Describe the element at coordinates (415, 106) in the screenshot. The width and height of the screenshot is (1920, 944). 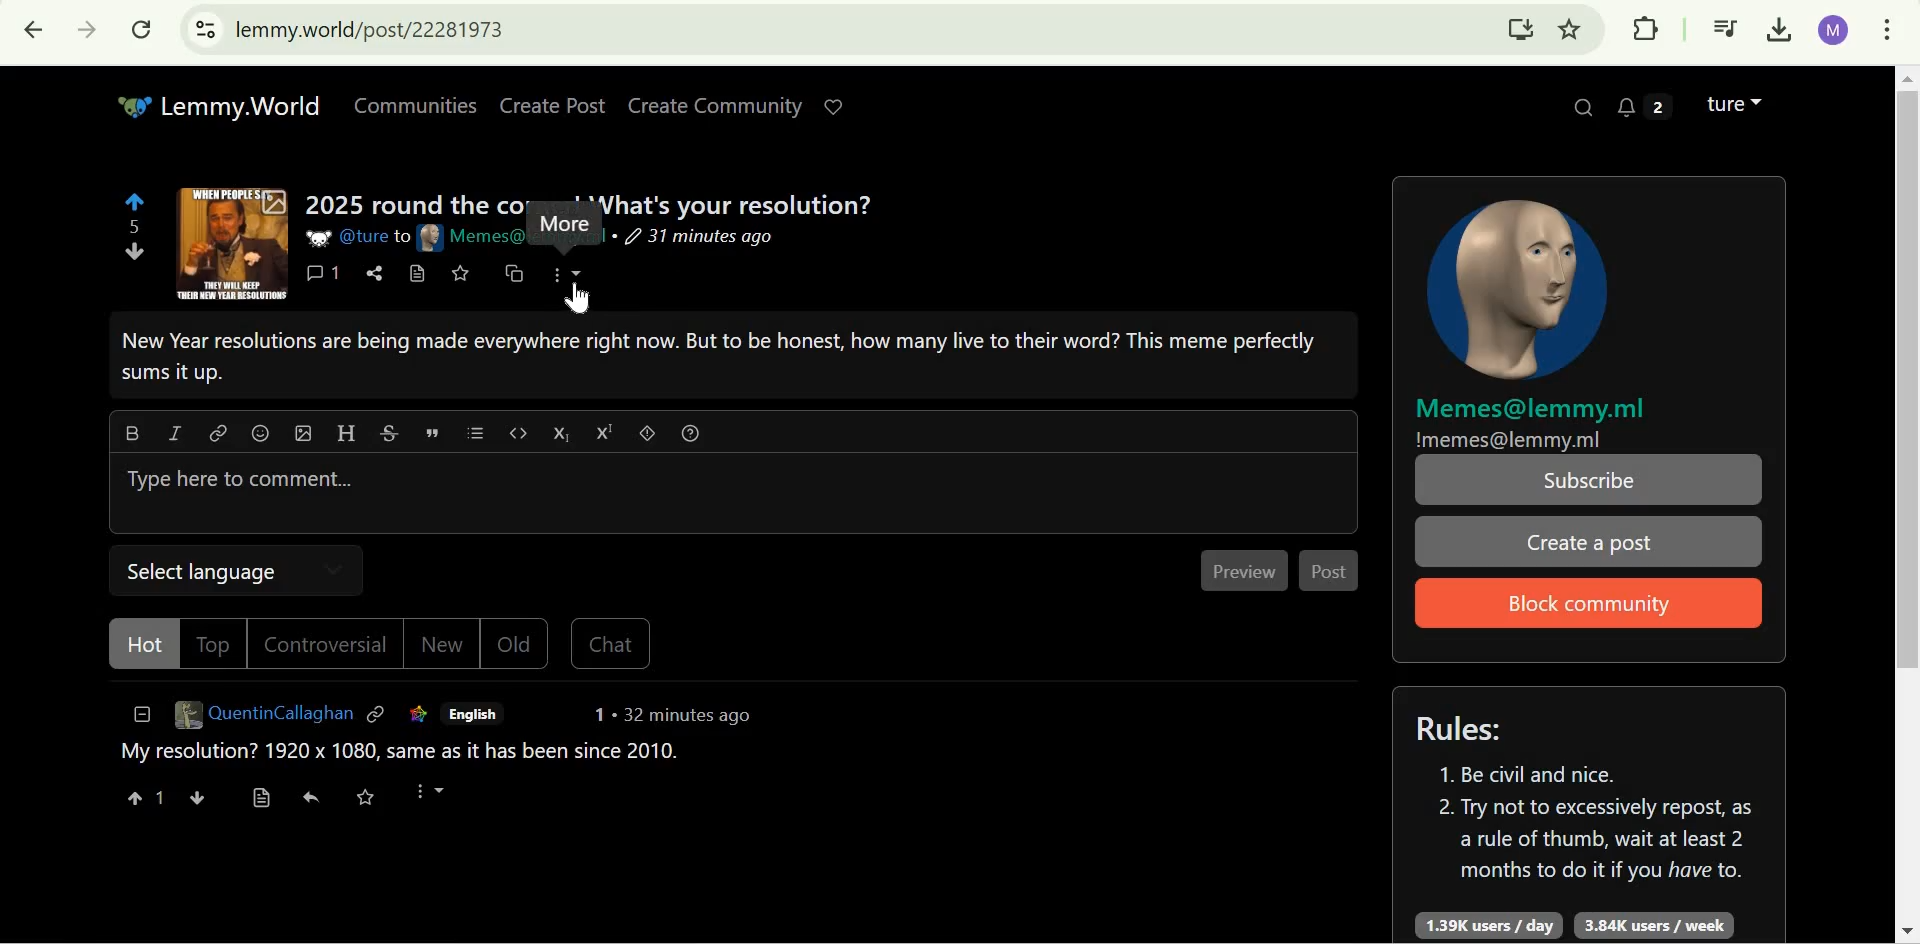
I see `Communities` at that location.